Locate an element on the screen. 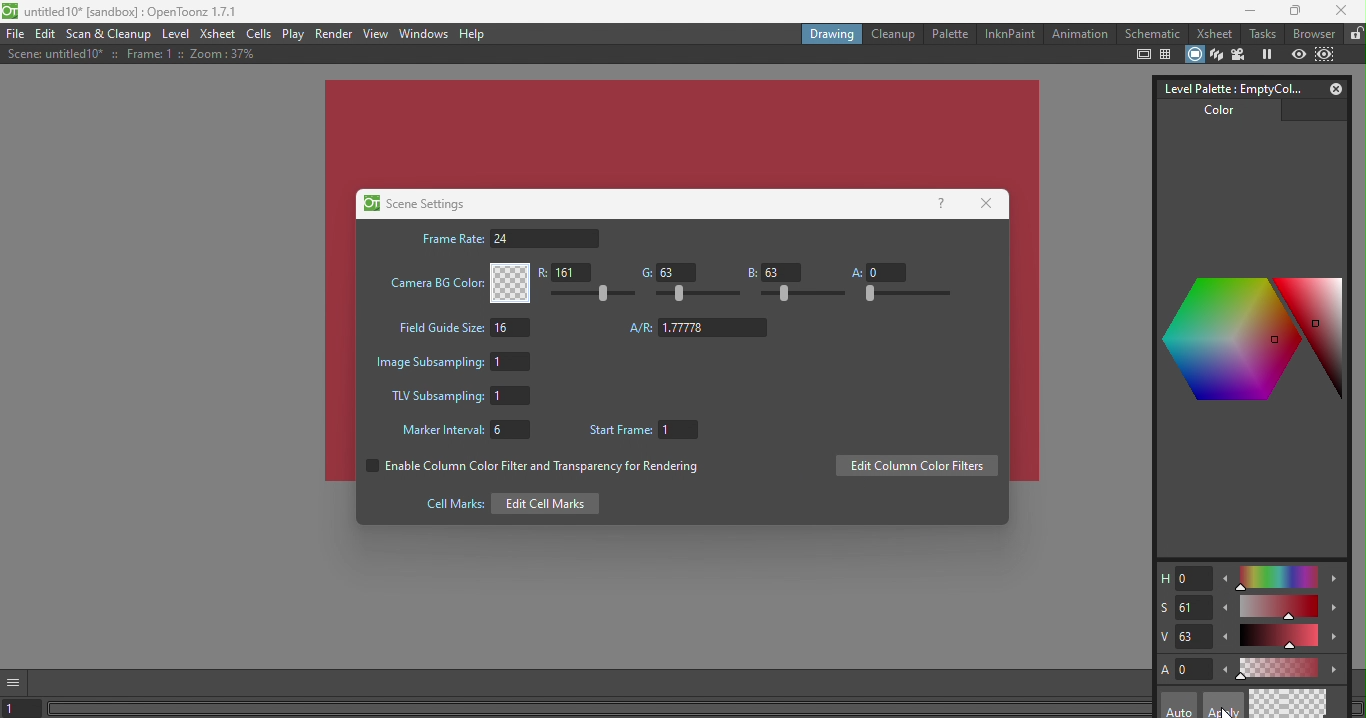  Slide bar is located at coordinates (1281, 638).